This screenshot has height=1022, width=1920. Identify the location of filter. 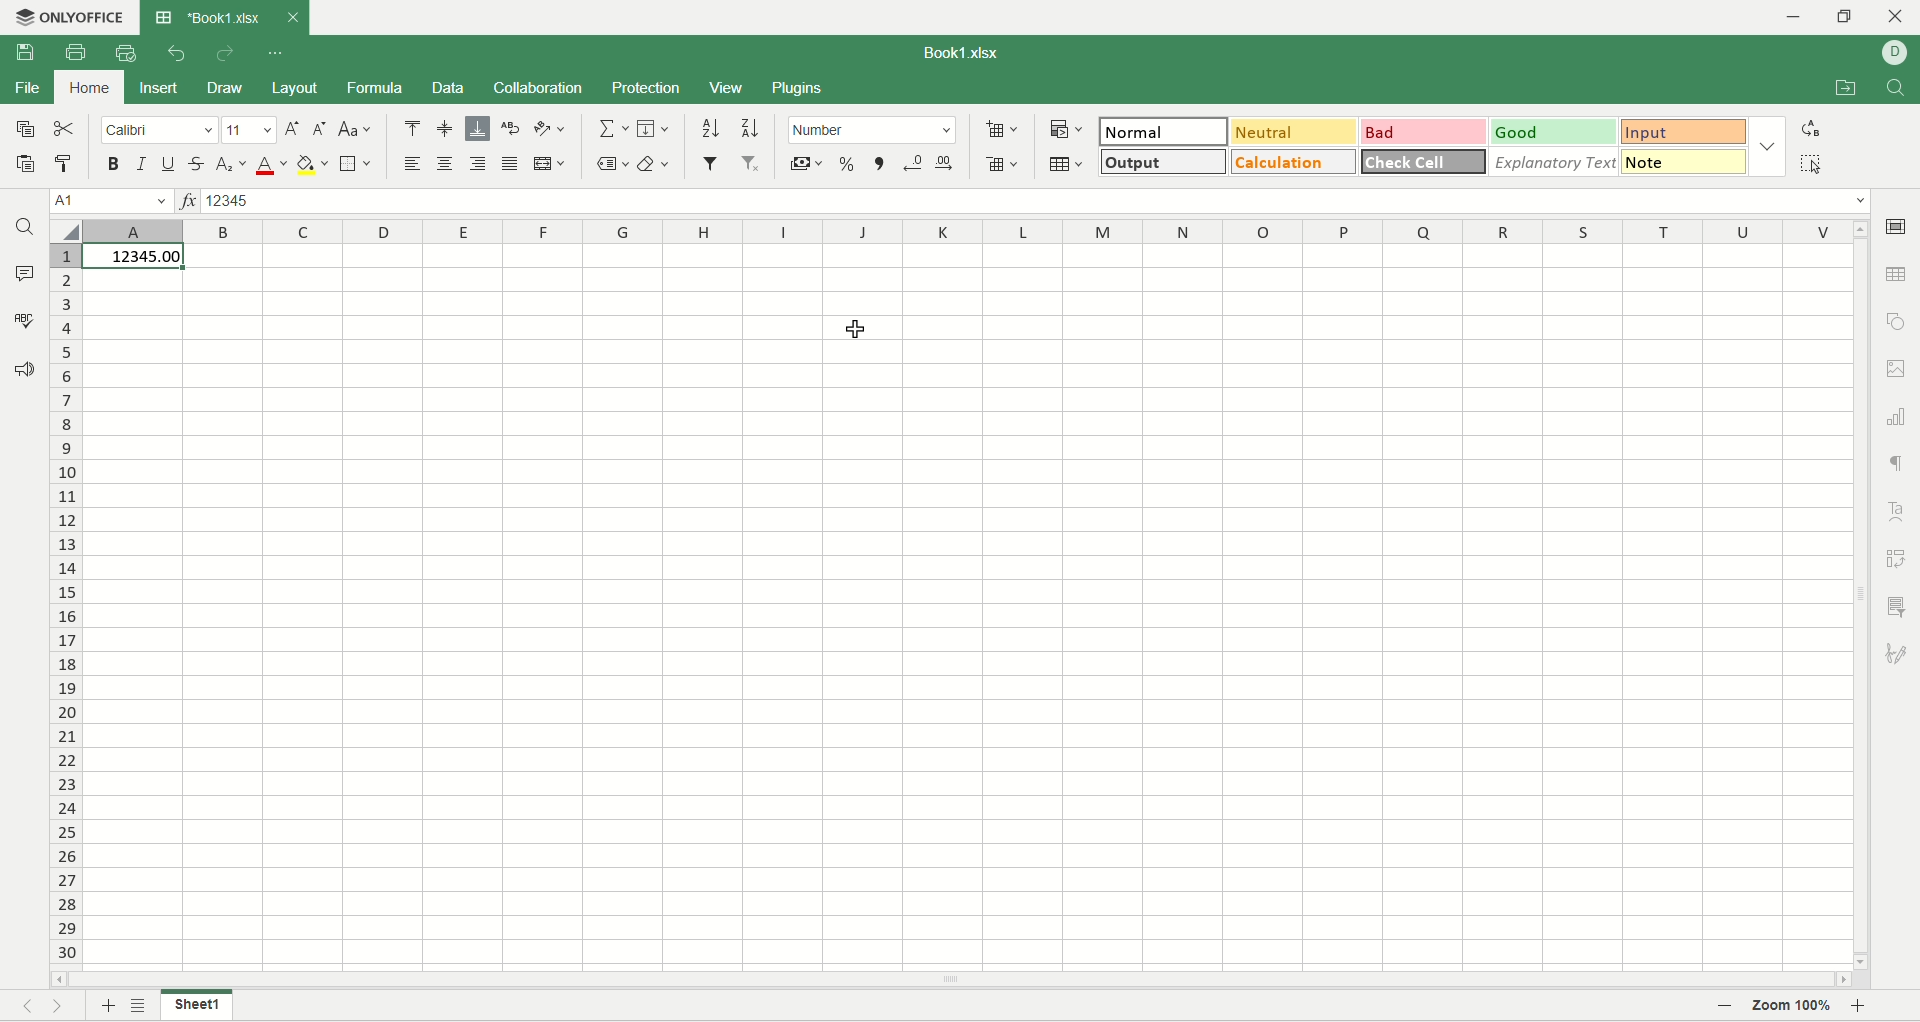
(710, 165).